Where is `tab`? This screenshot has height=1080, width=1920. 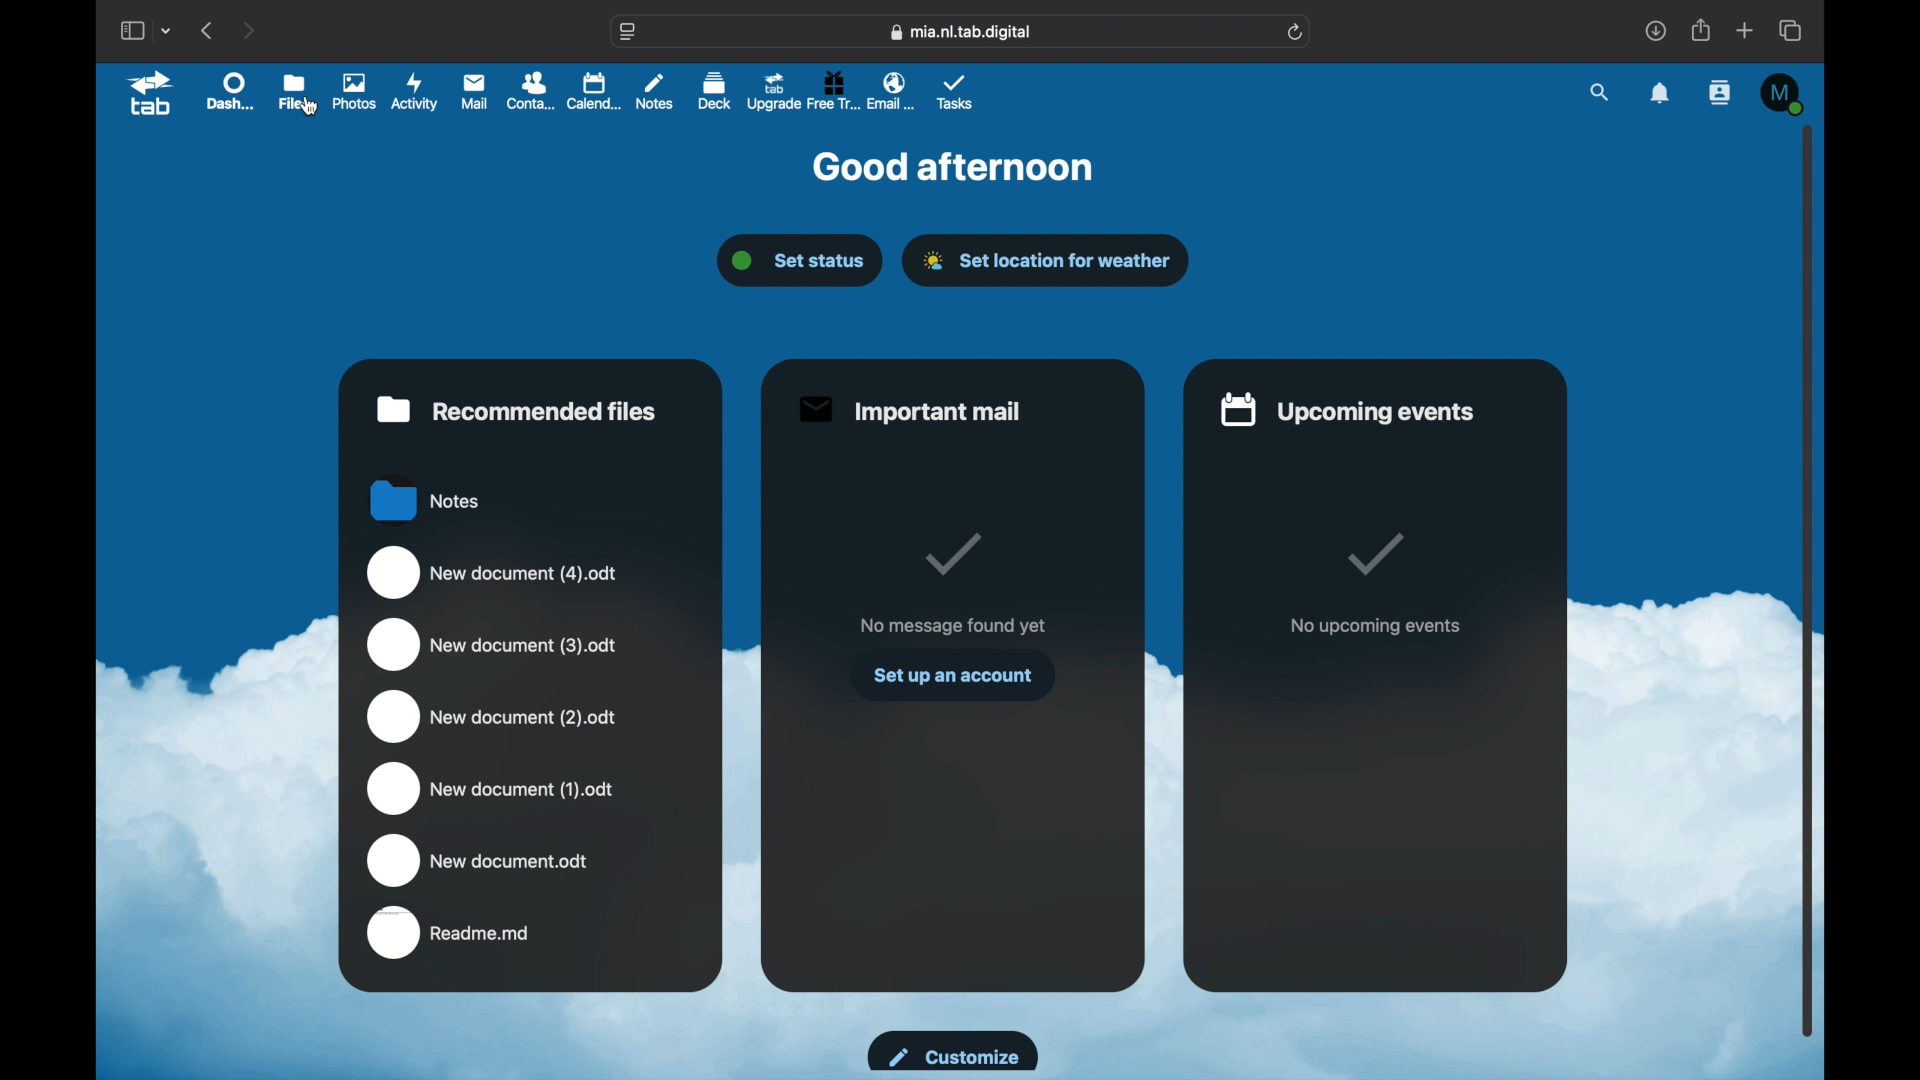
tab is located at coordinates (150, 95).